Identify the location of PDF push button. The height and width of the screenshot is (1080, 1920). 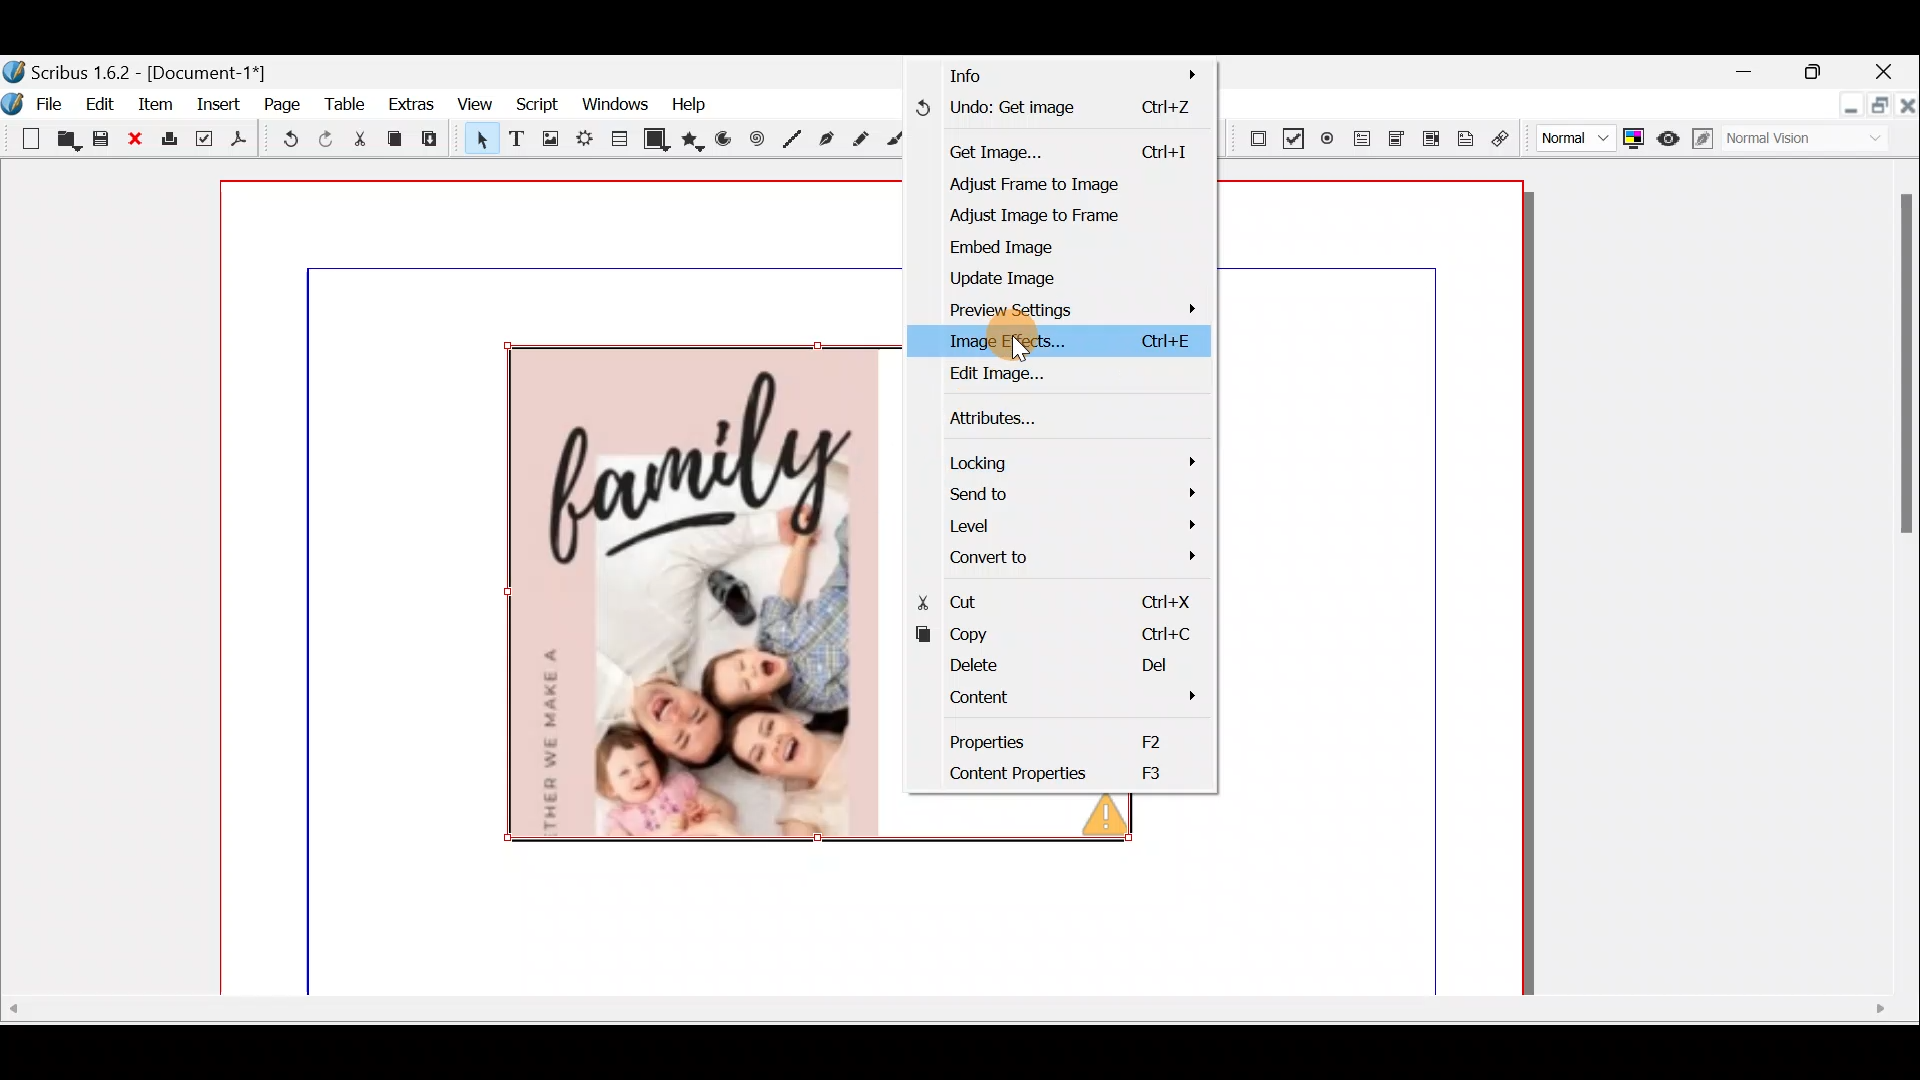
(1251, 136).